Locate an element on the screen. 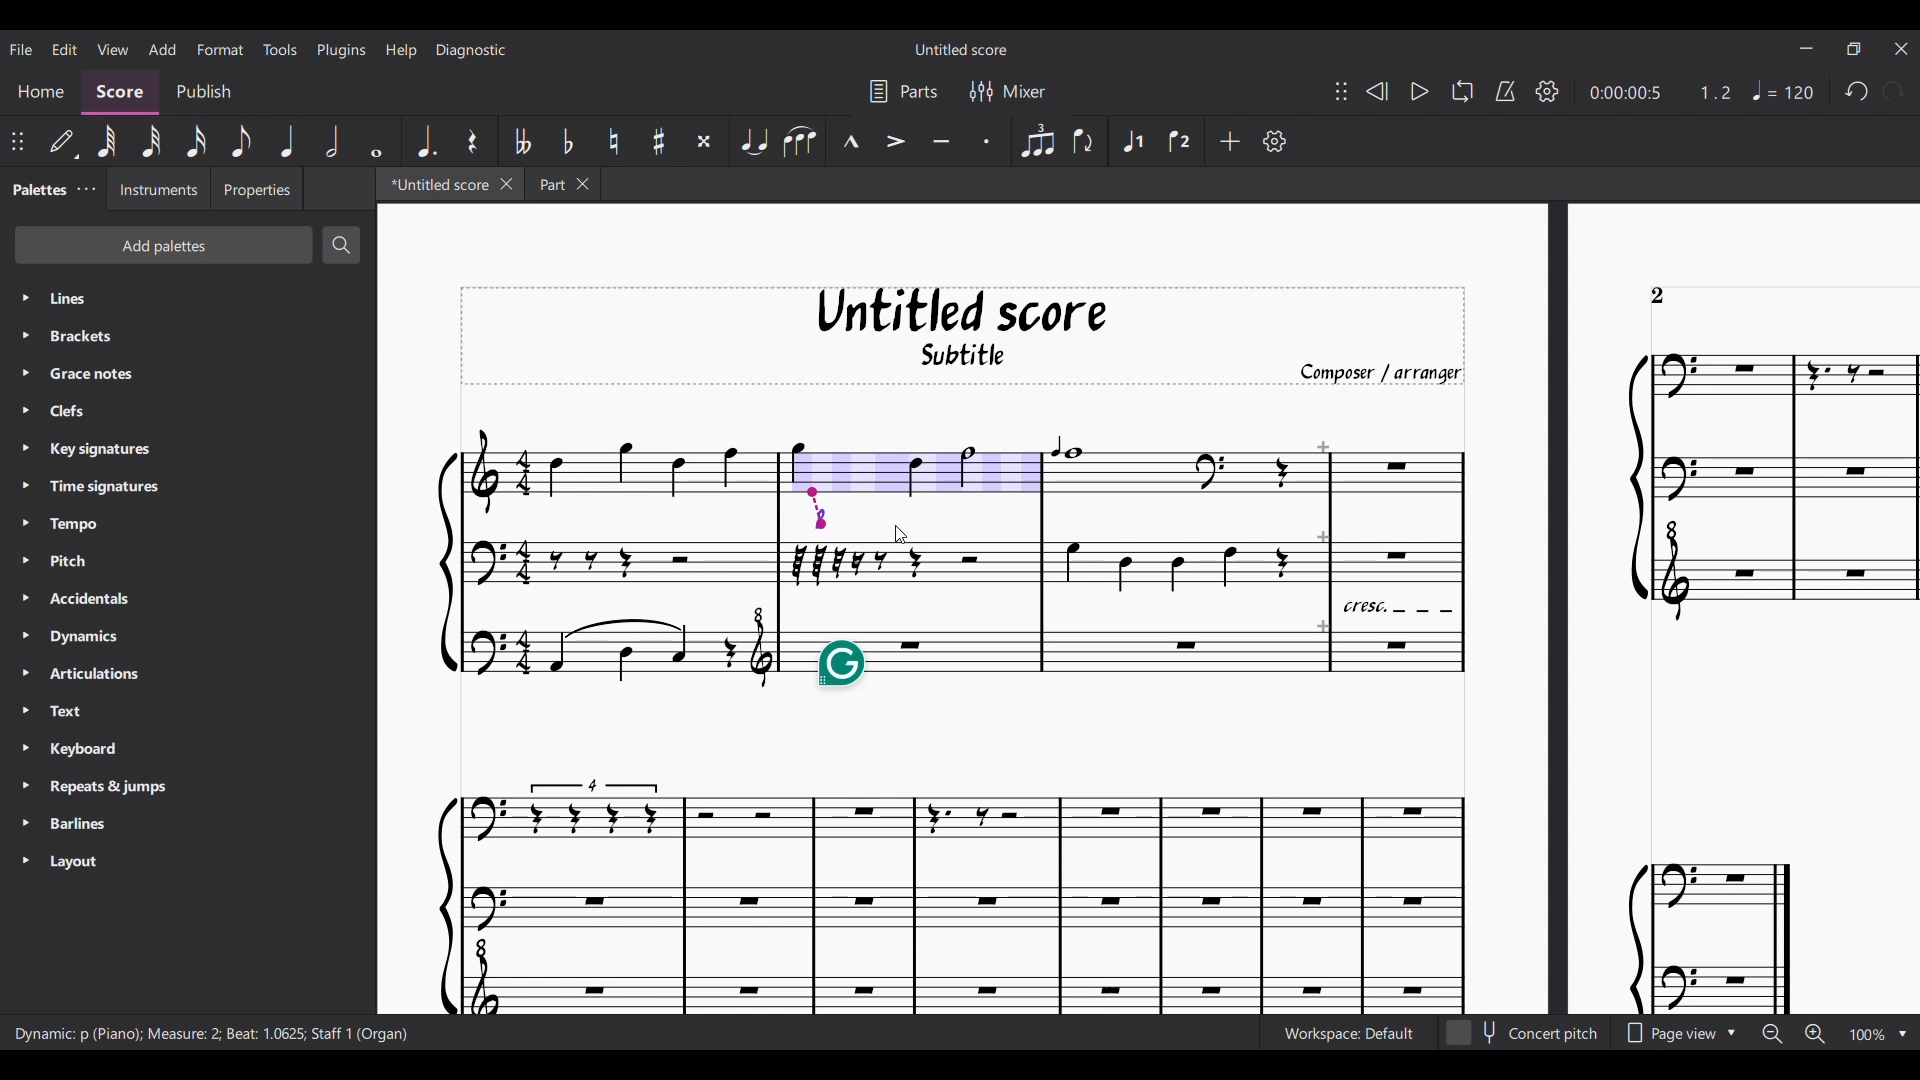 This screenshot has width=1920, height=1080. Earlier tab is located at coordinates (562, 183).